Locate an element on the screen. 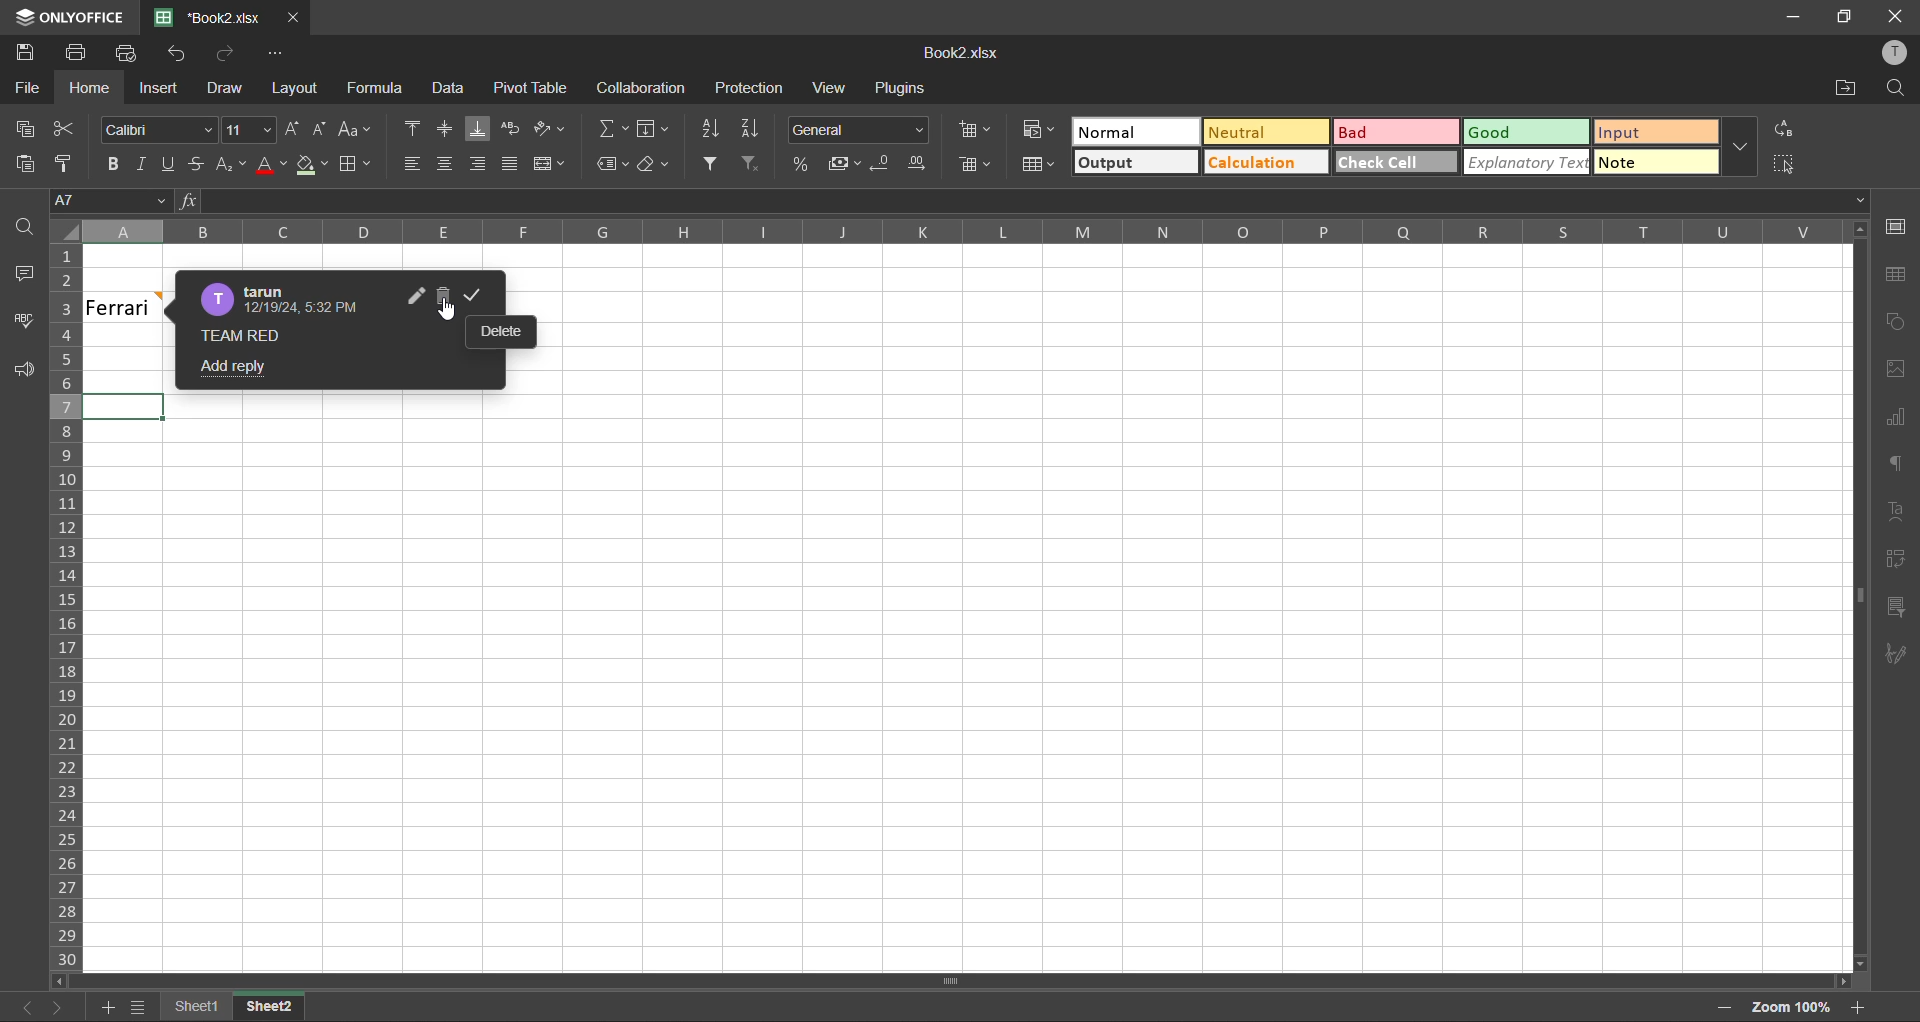  sort descending is located at coordinates (752, 128).